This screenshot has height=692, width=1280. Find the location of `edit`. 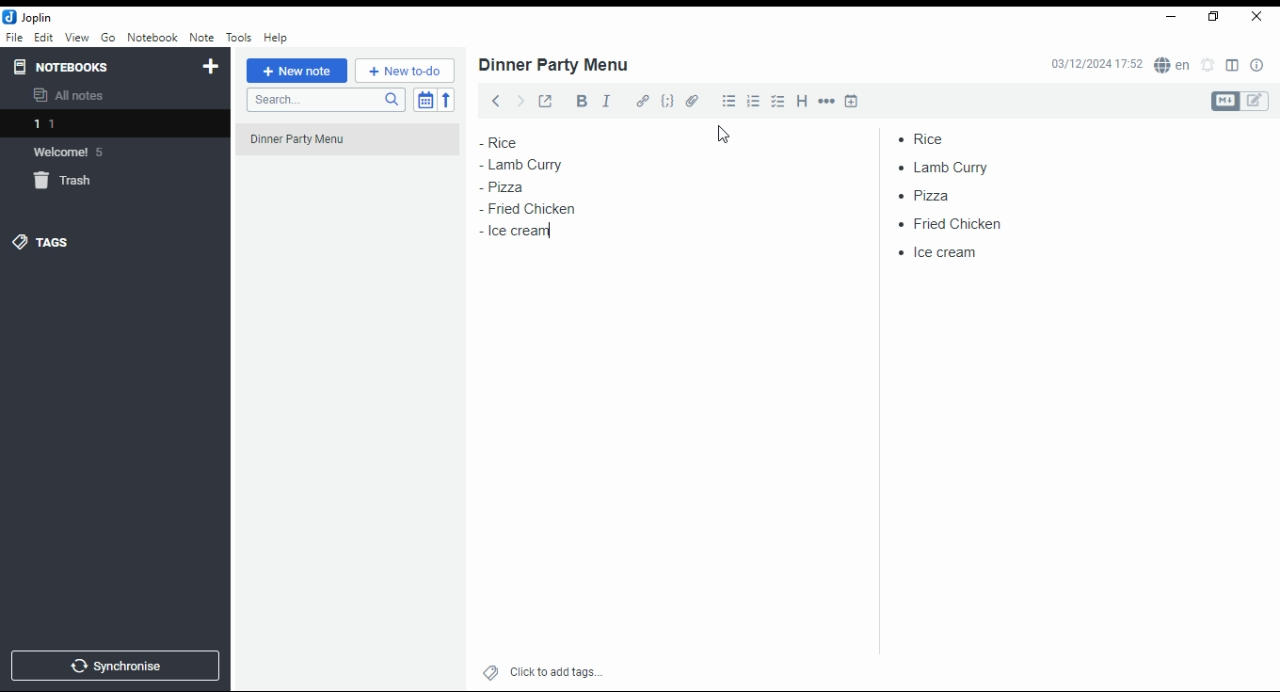

edit is located at coordinates (1257, 101).